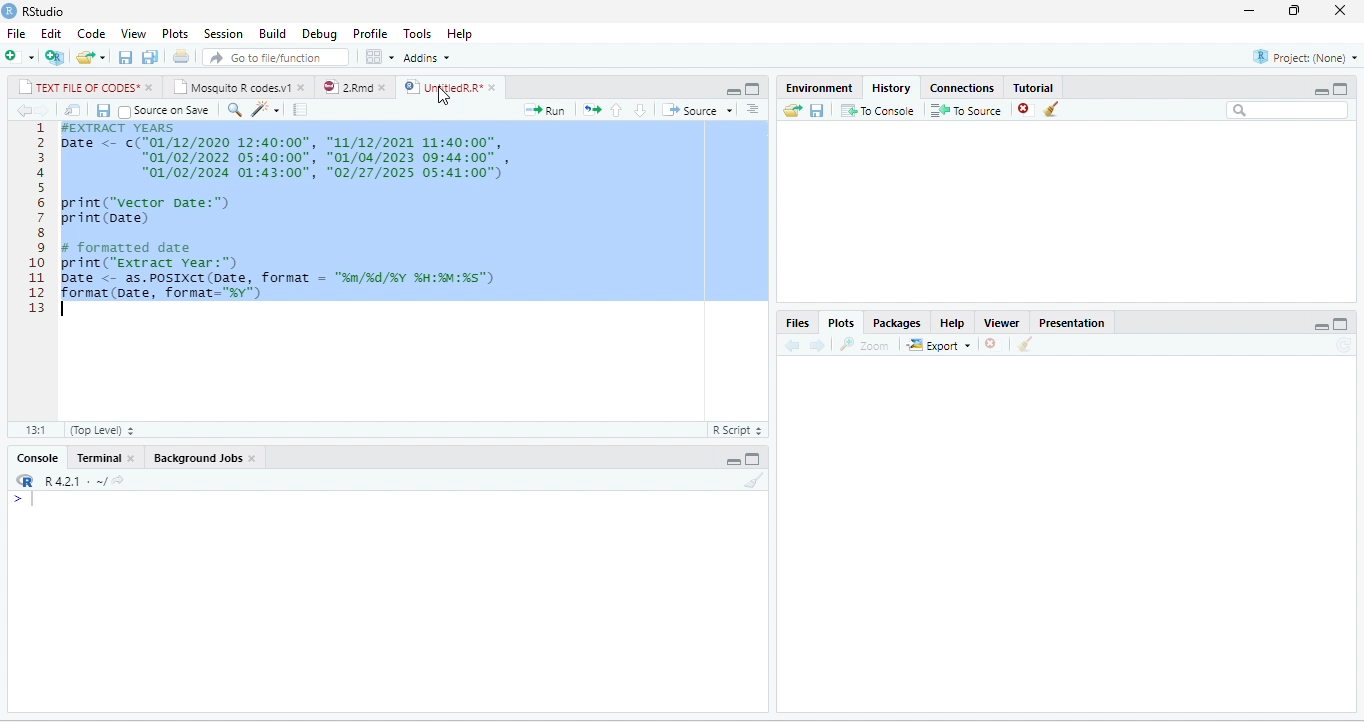 Image resolution: width=1364 pixels, height=722 pixels. I want to click on clear, so click(1025, 343).